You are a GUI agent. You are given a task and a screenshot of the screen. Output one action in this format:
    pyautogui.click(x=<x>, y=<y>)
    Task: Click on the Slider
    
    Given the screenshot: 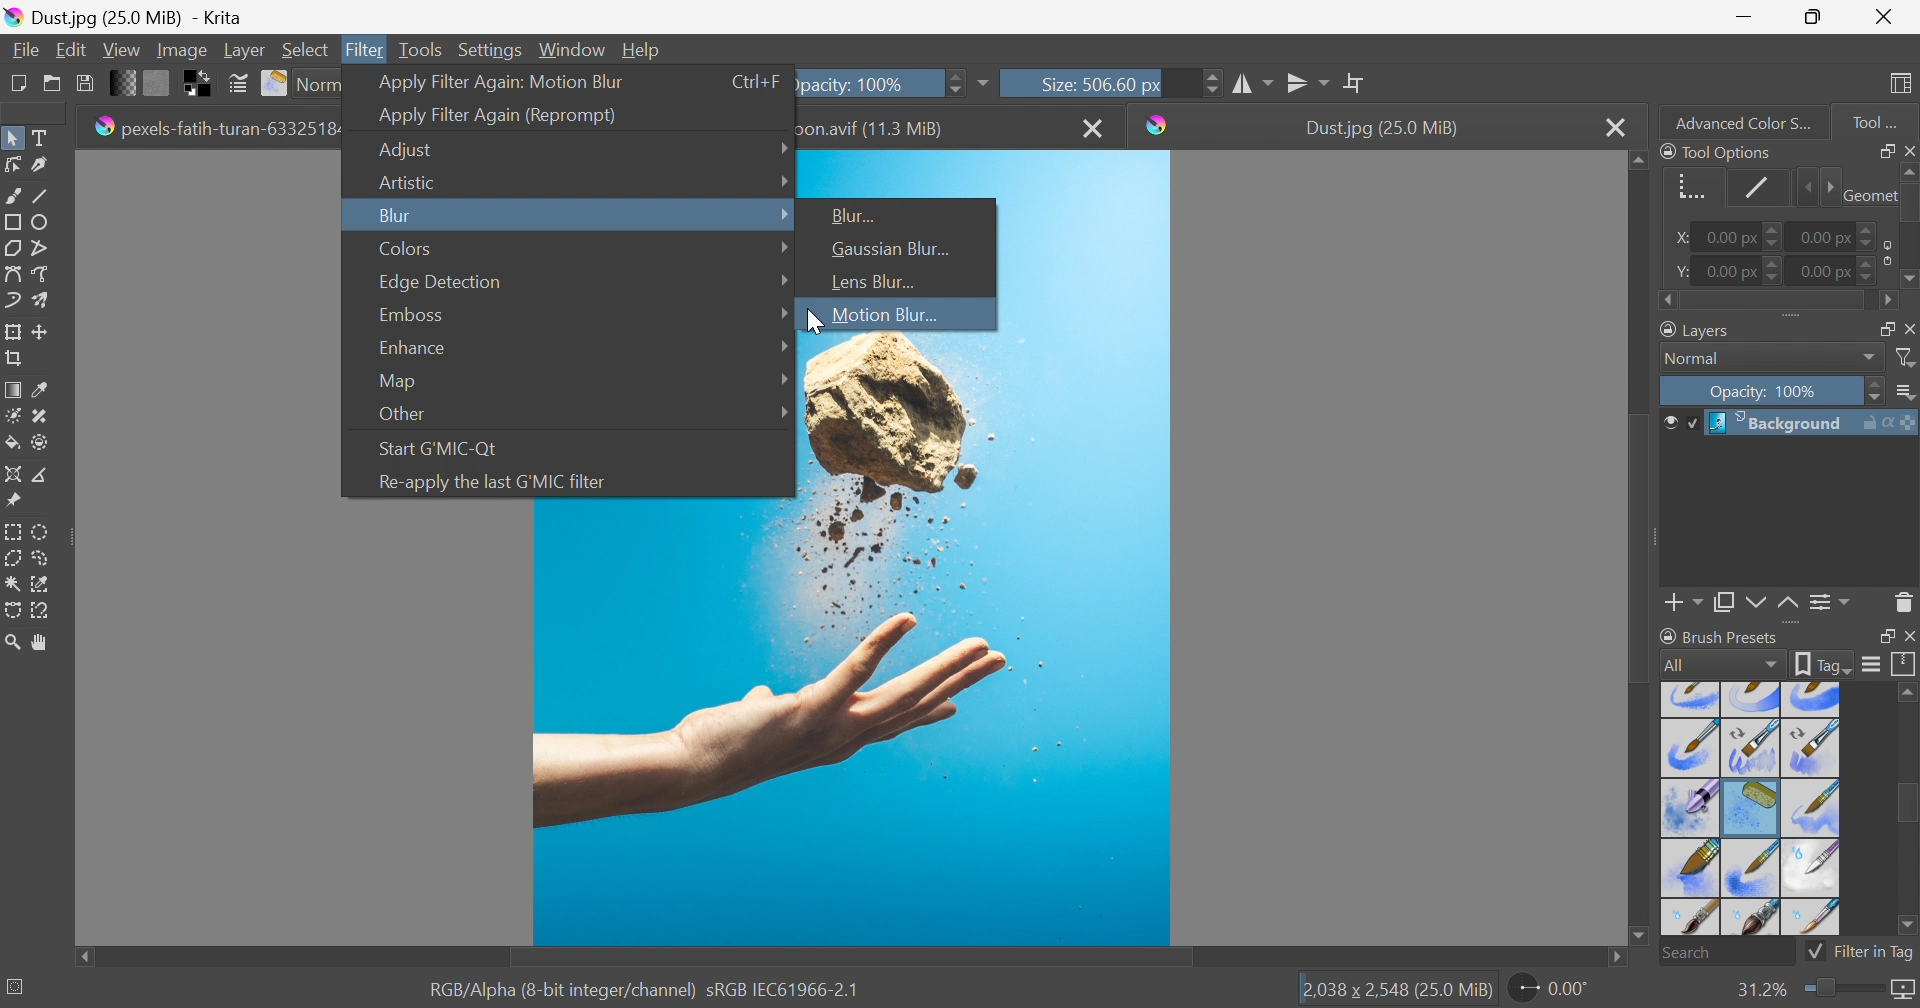 What is the action you would take?
    pyautogui.click(x=1840, y=989)
    